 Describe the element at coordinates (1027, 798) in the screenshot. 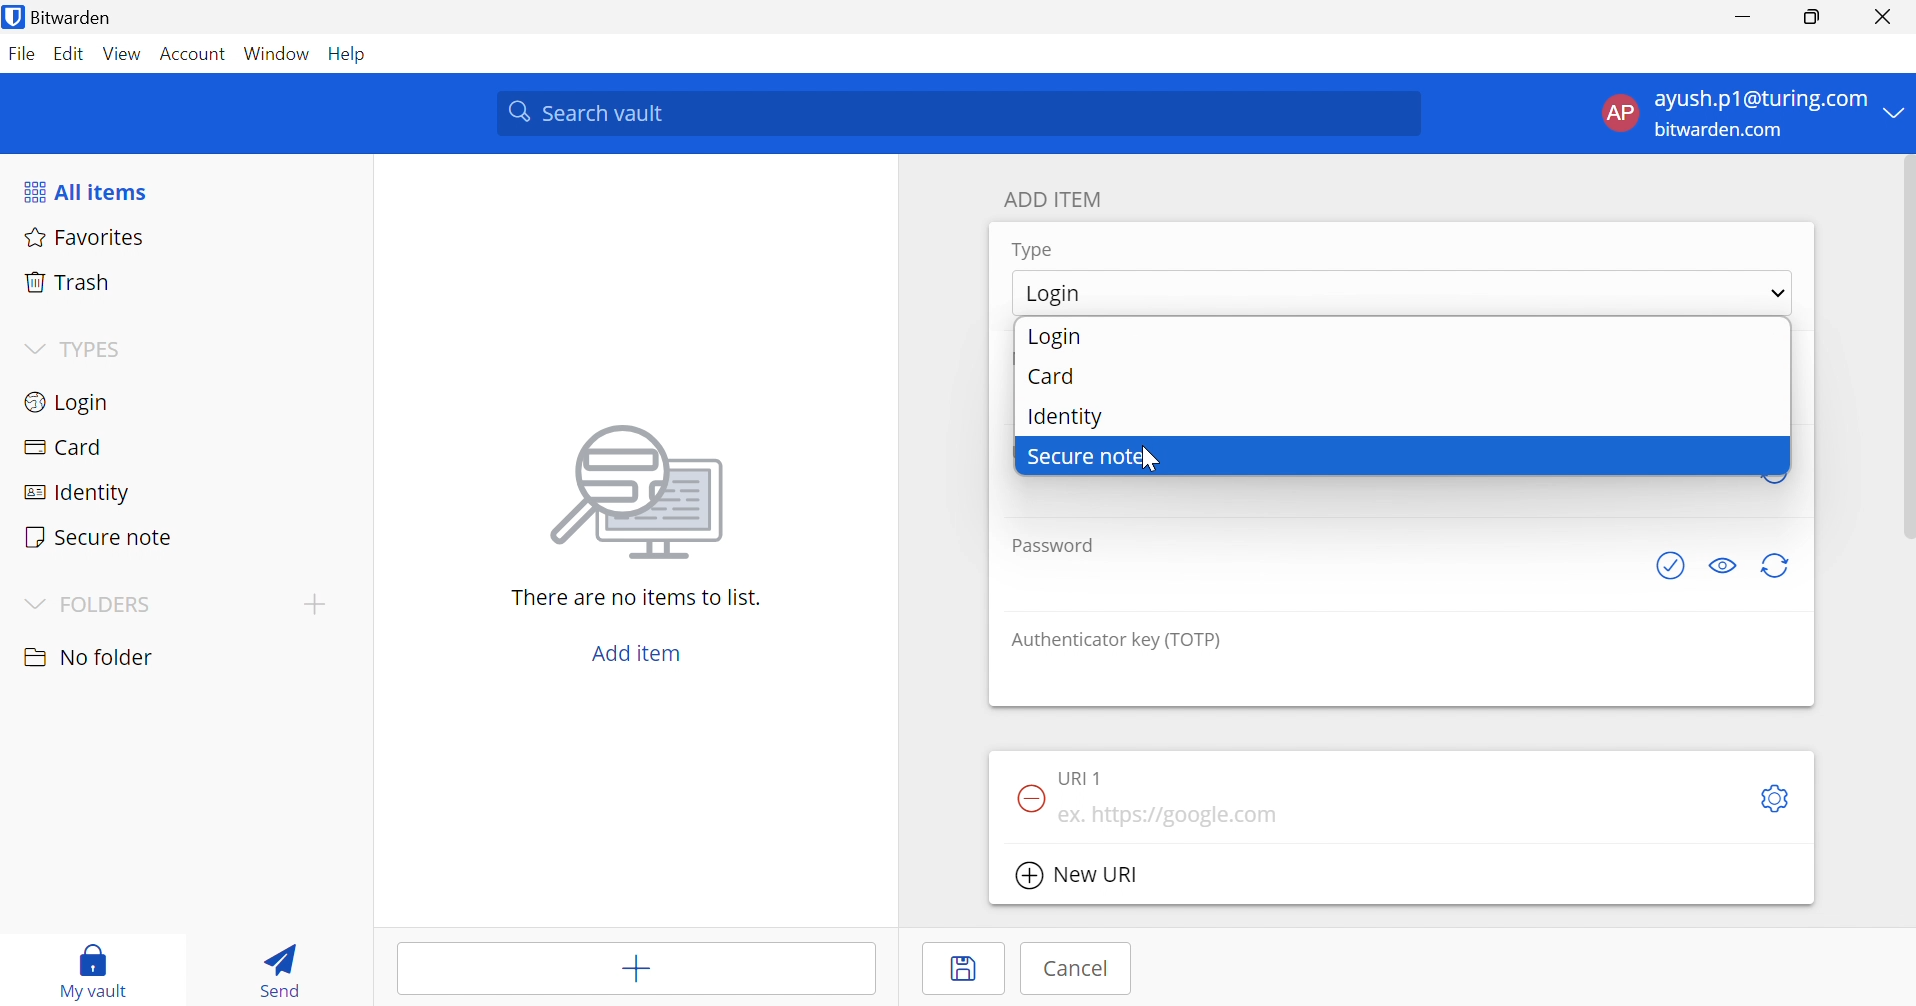

I see `Remove` at that location.